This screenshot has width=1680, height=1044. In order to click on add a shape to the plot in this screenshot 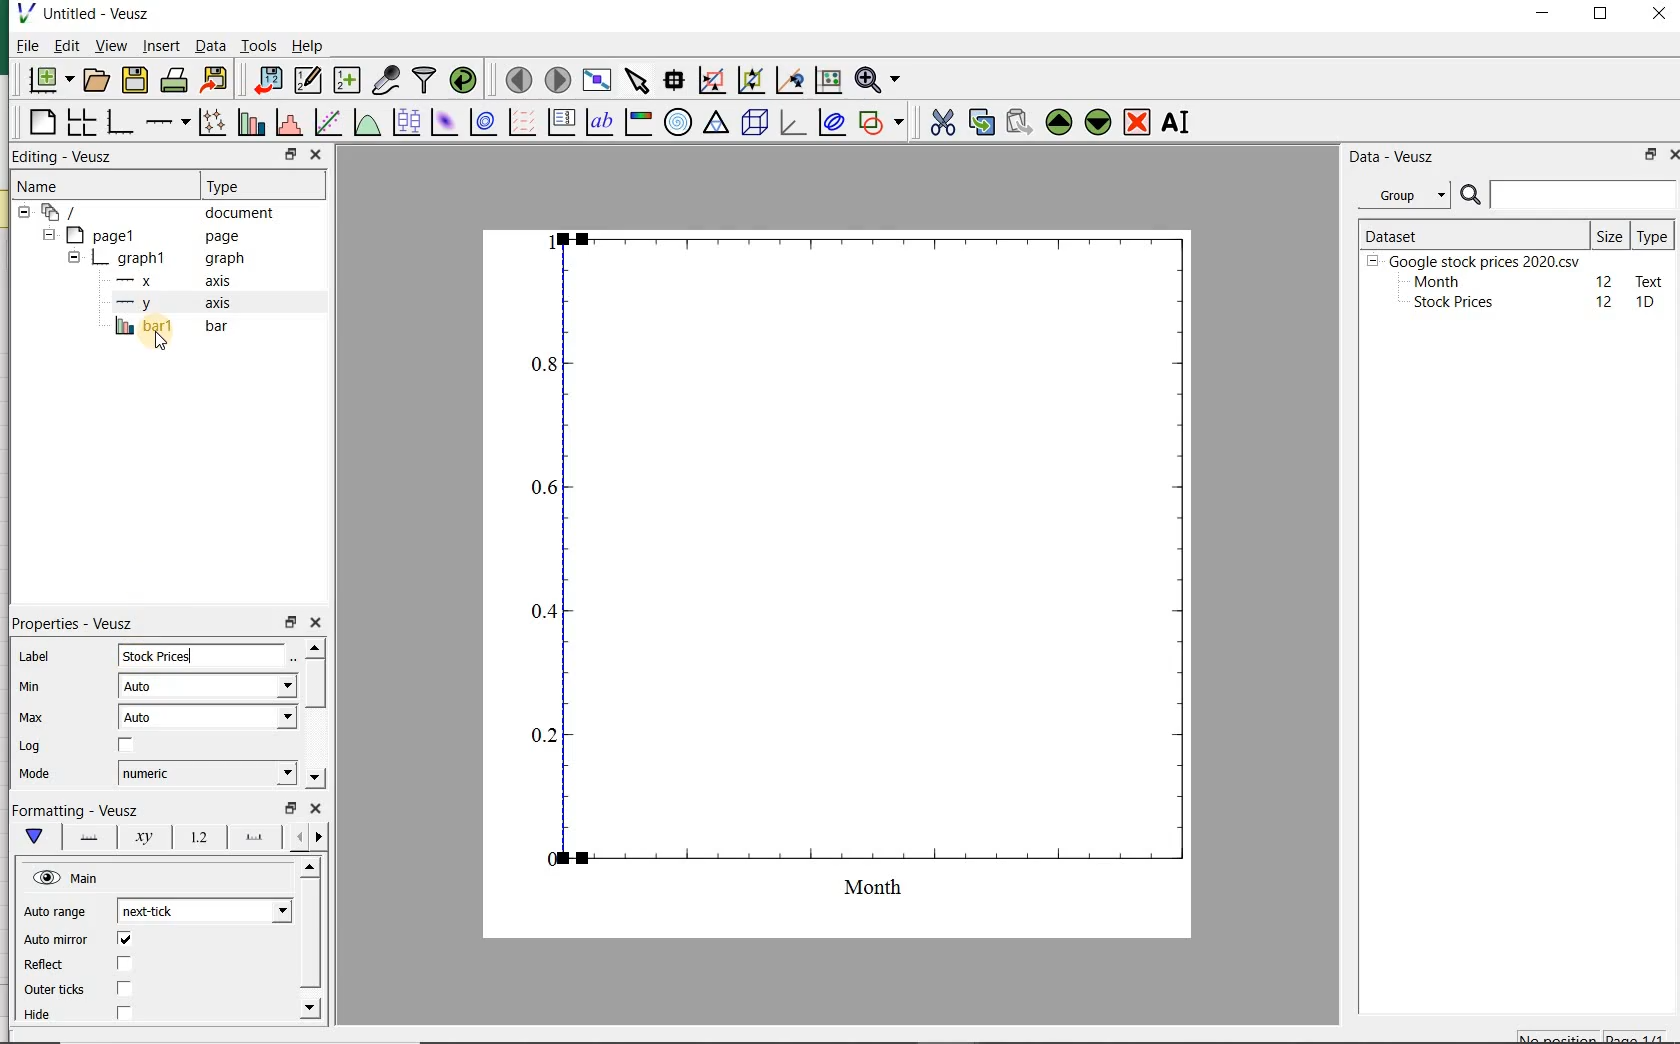, I will do `click(882, 123)`.